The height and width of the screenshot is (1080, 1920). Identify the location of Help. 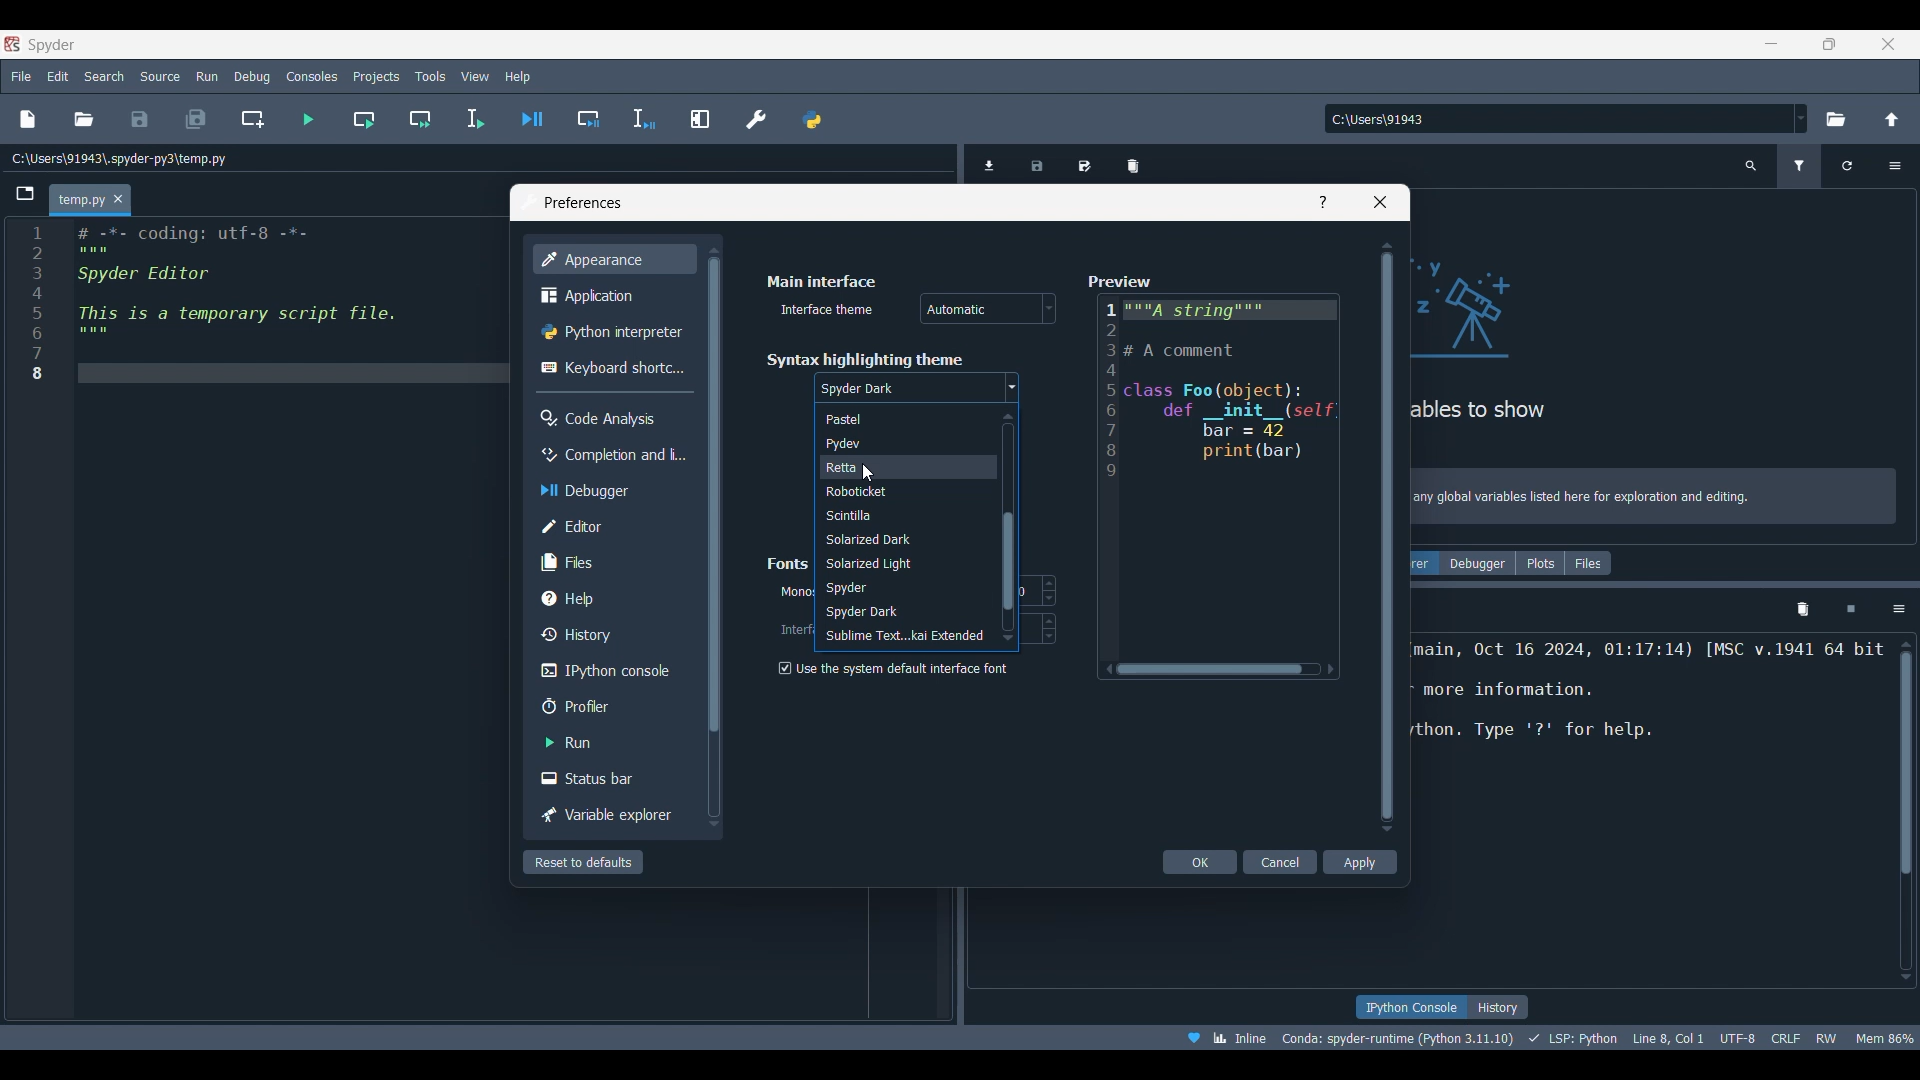
(1323, 202).